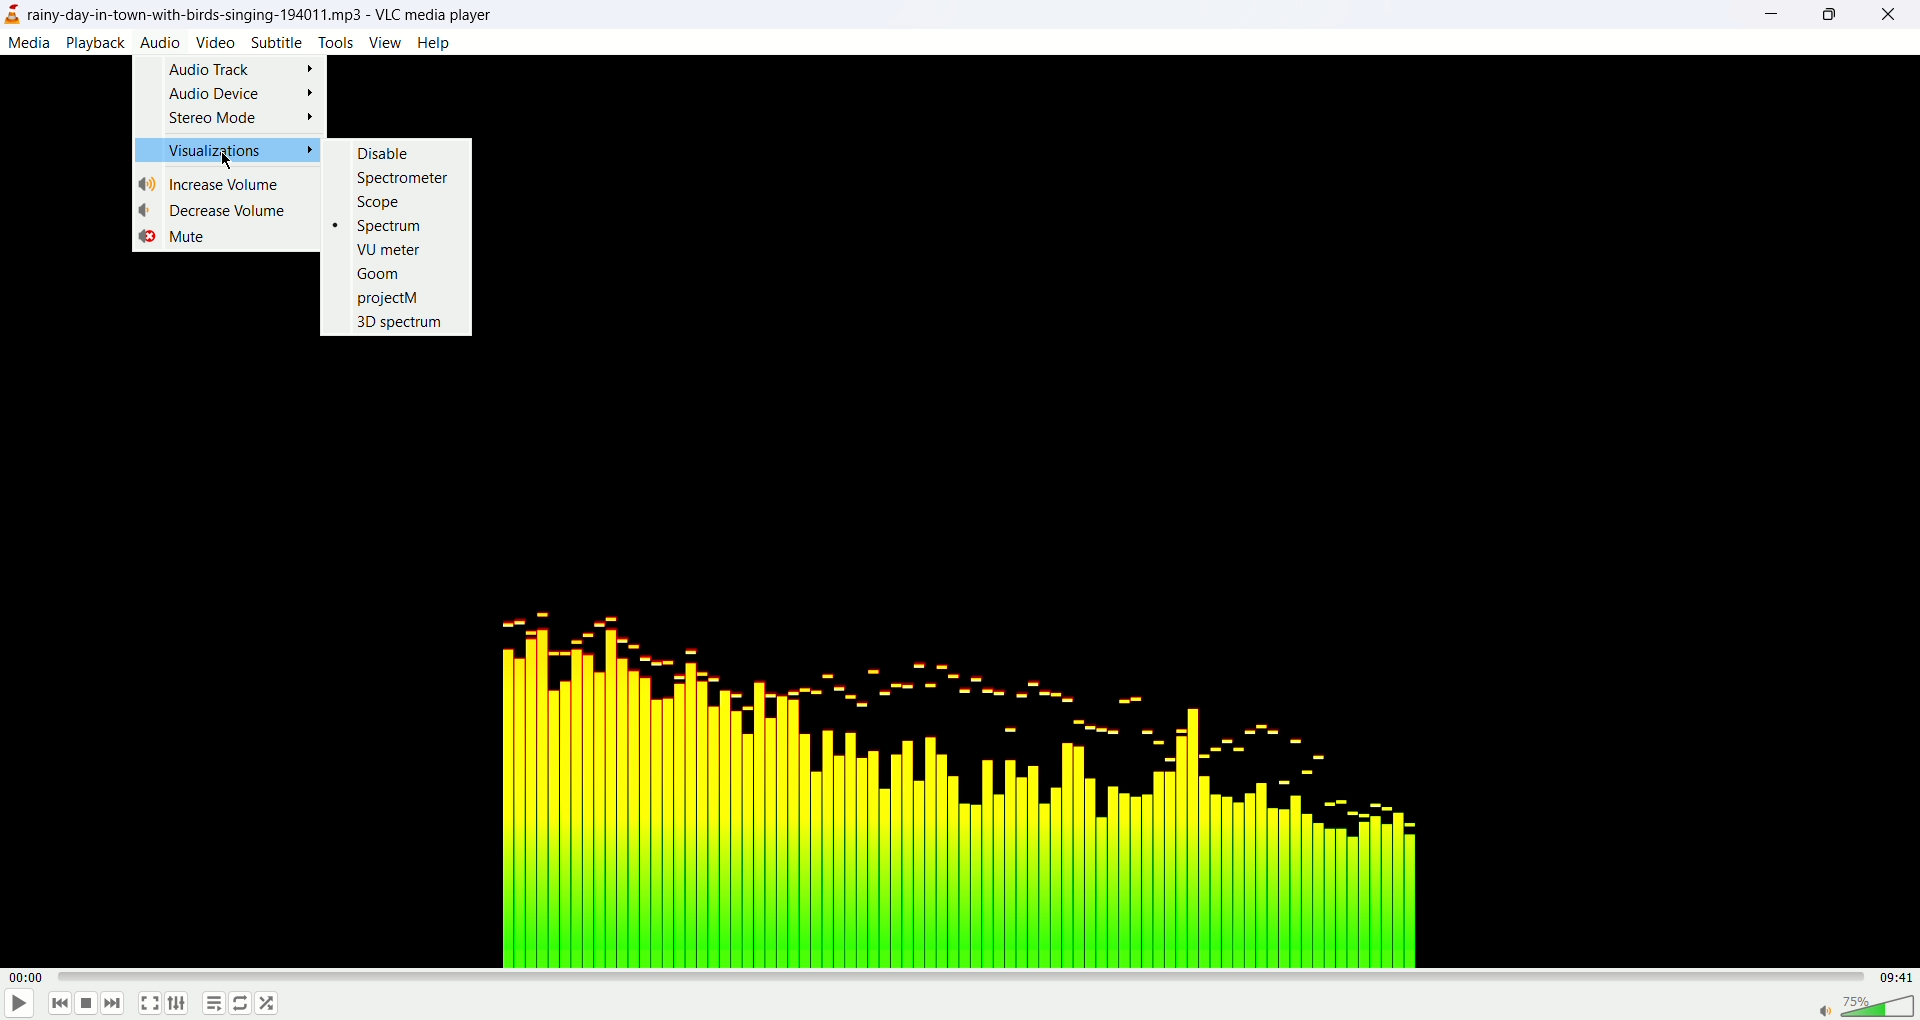 The width and height of the screenshot is (1920, 1020). What do you see at coordinates (967, 977) in the screenshot?
I see `progress bar` at bounding box center [967, 977].